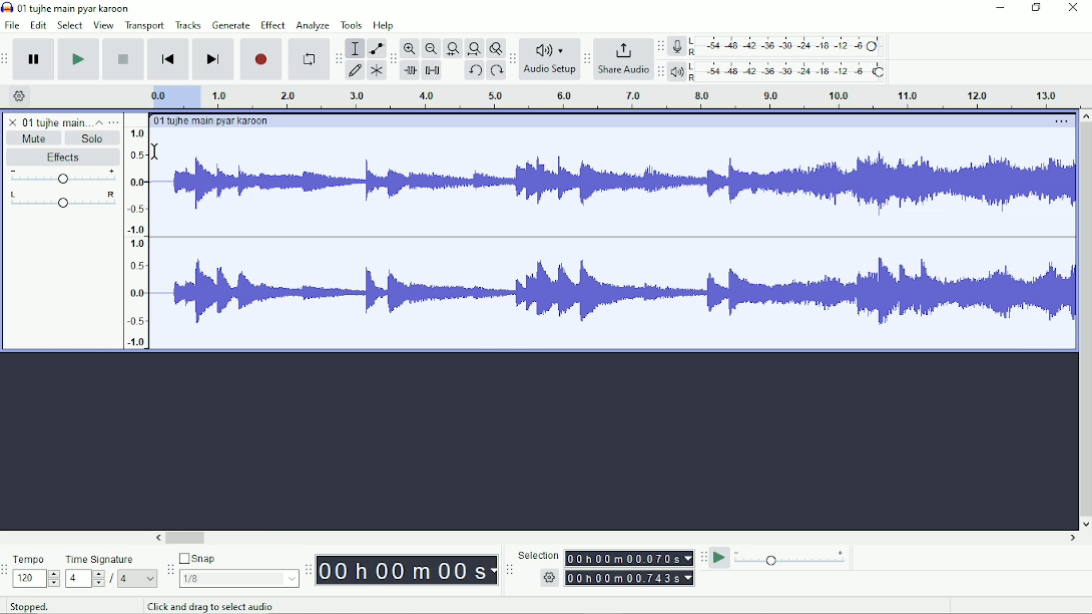 The image size is (1092, 614). What do you see at coordinates (432, 70) in the screenshot?
I see `Silence audio selection` at bounding box center [432, 70].